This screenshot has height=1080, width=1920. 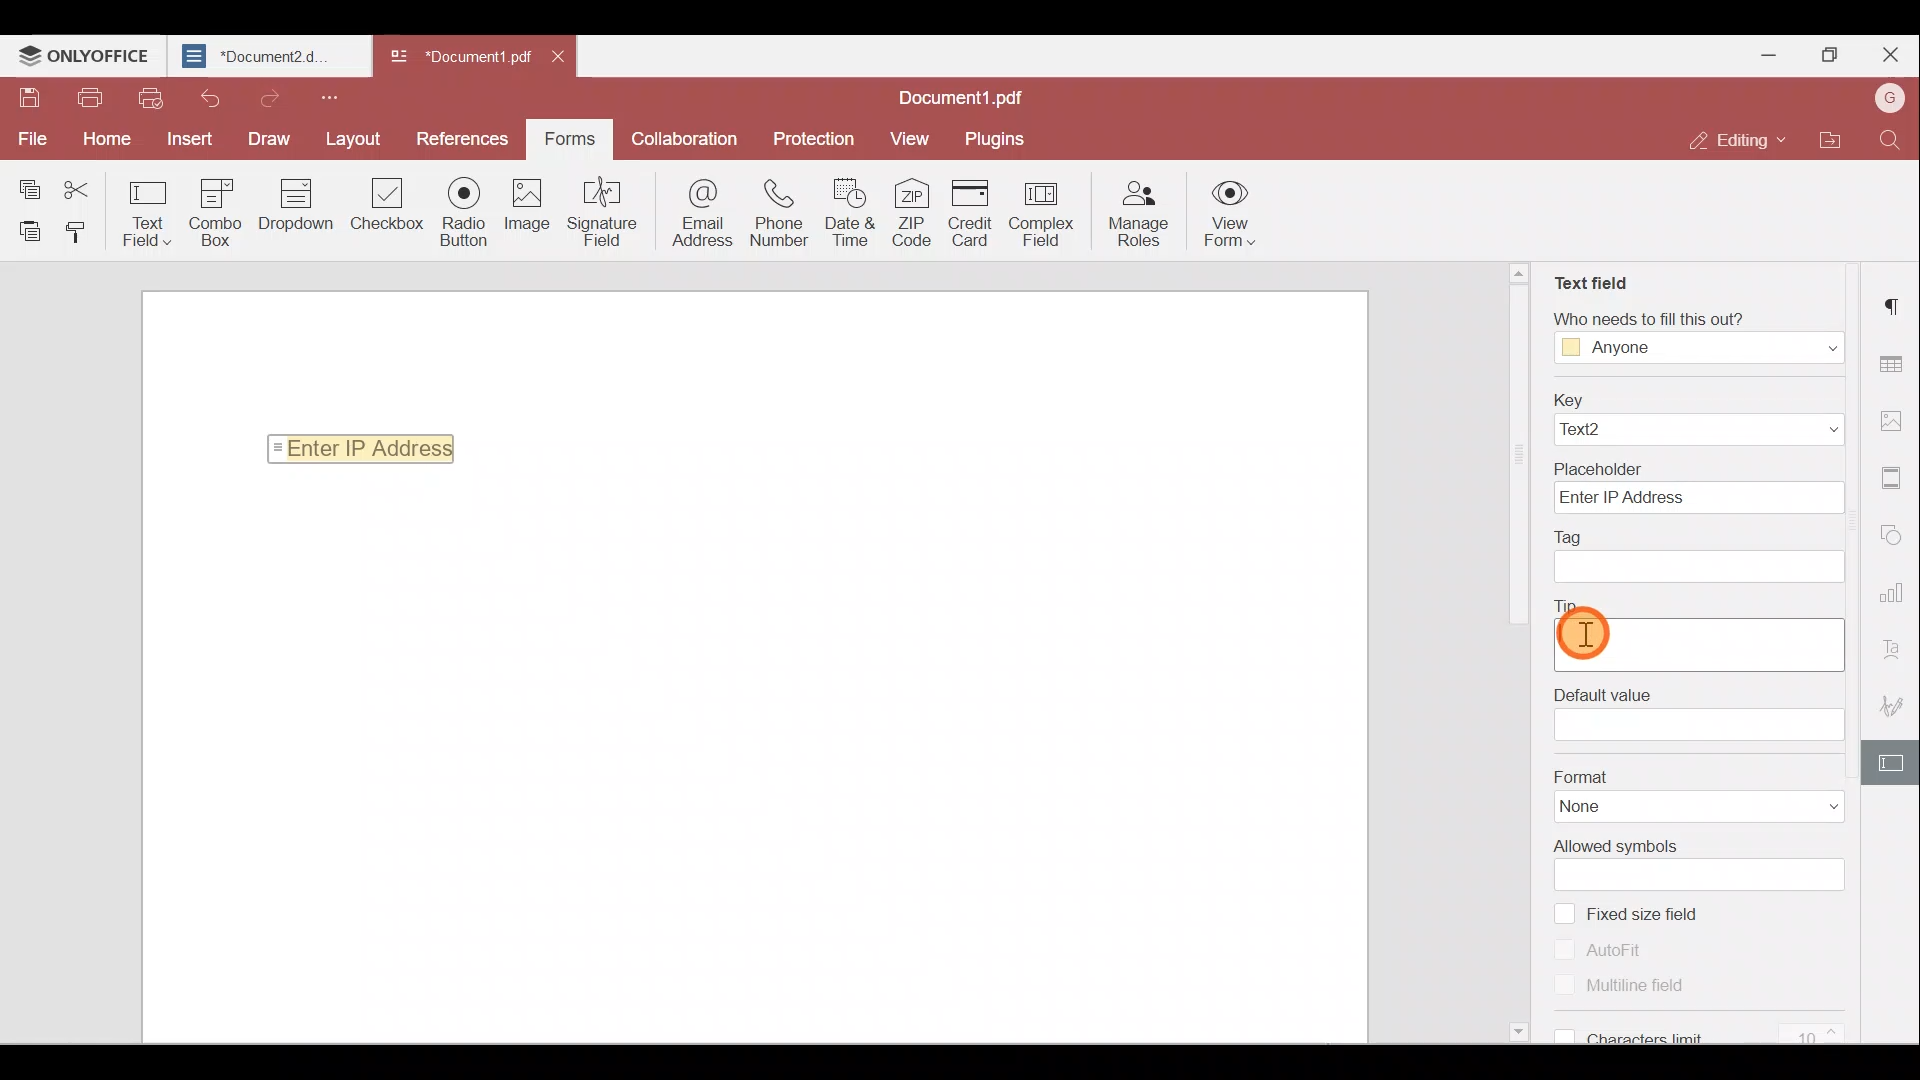 What do you see at coordinates (148, 212) in the screenshot?
I see `Text field` at bounding box center [148, 212].